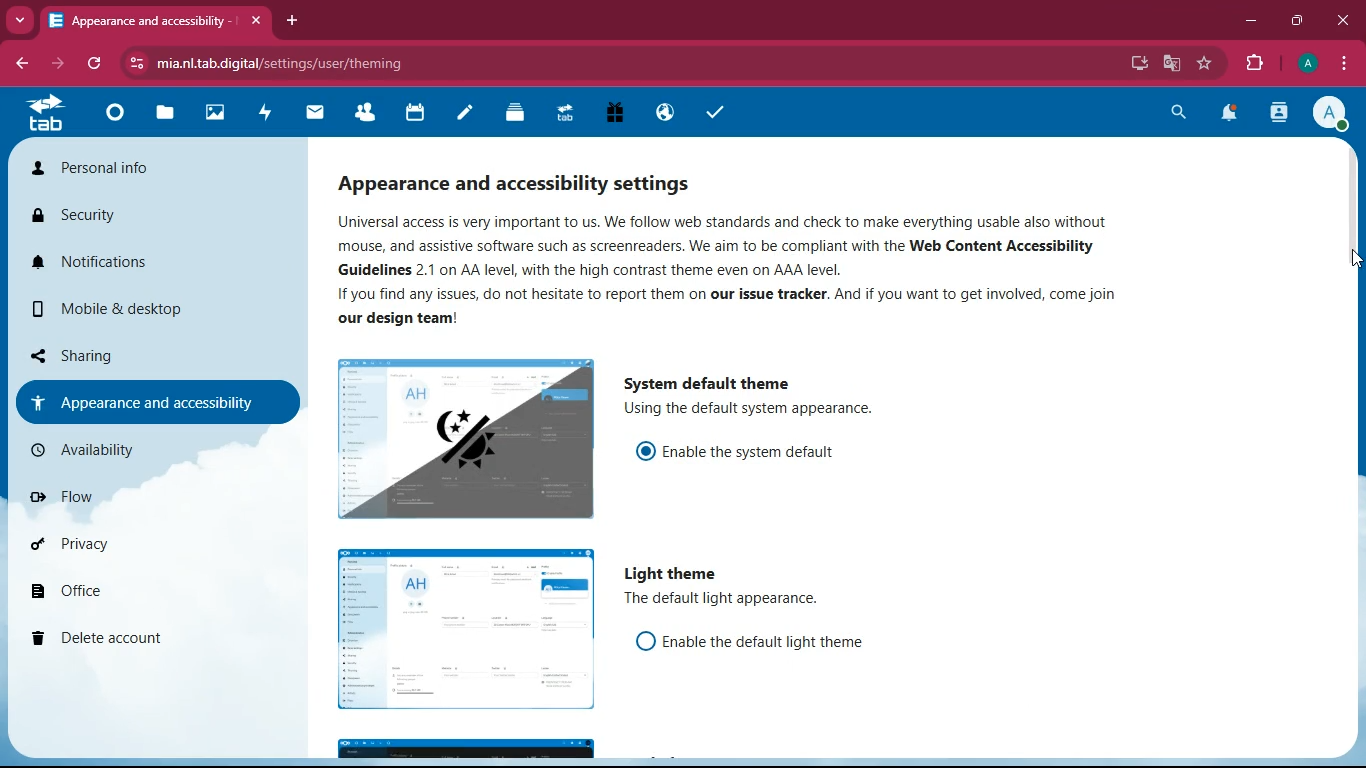 This screenshot has width=1366, height=768. What do you see at coordinates (1334, 114) in the screenshot?
I see `profile` at bounding box center [1334, 114].